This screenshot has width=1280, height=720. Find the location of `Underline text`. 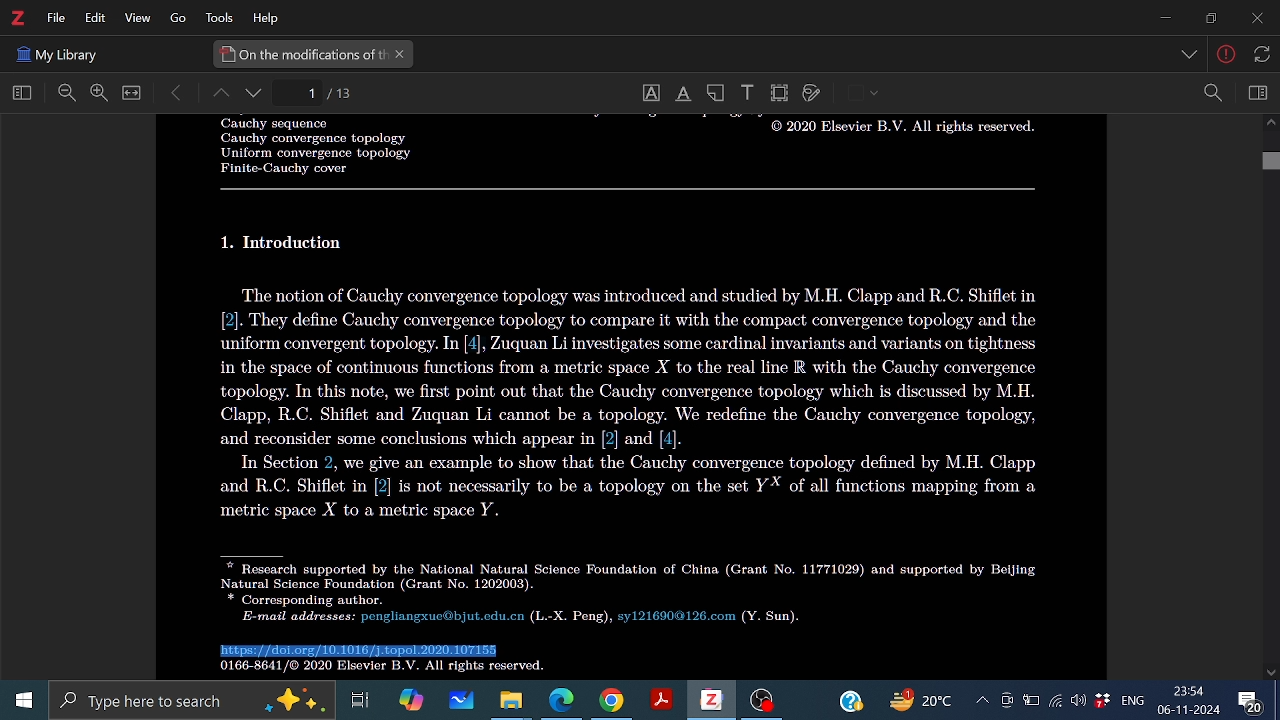

Underline text is located at coordinates (682, 94).